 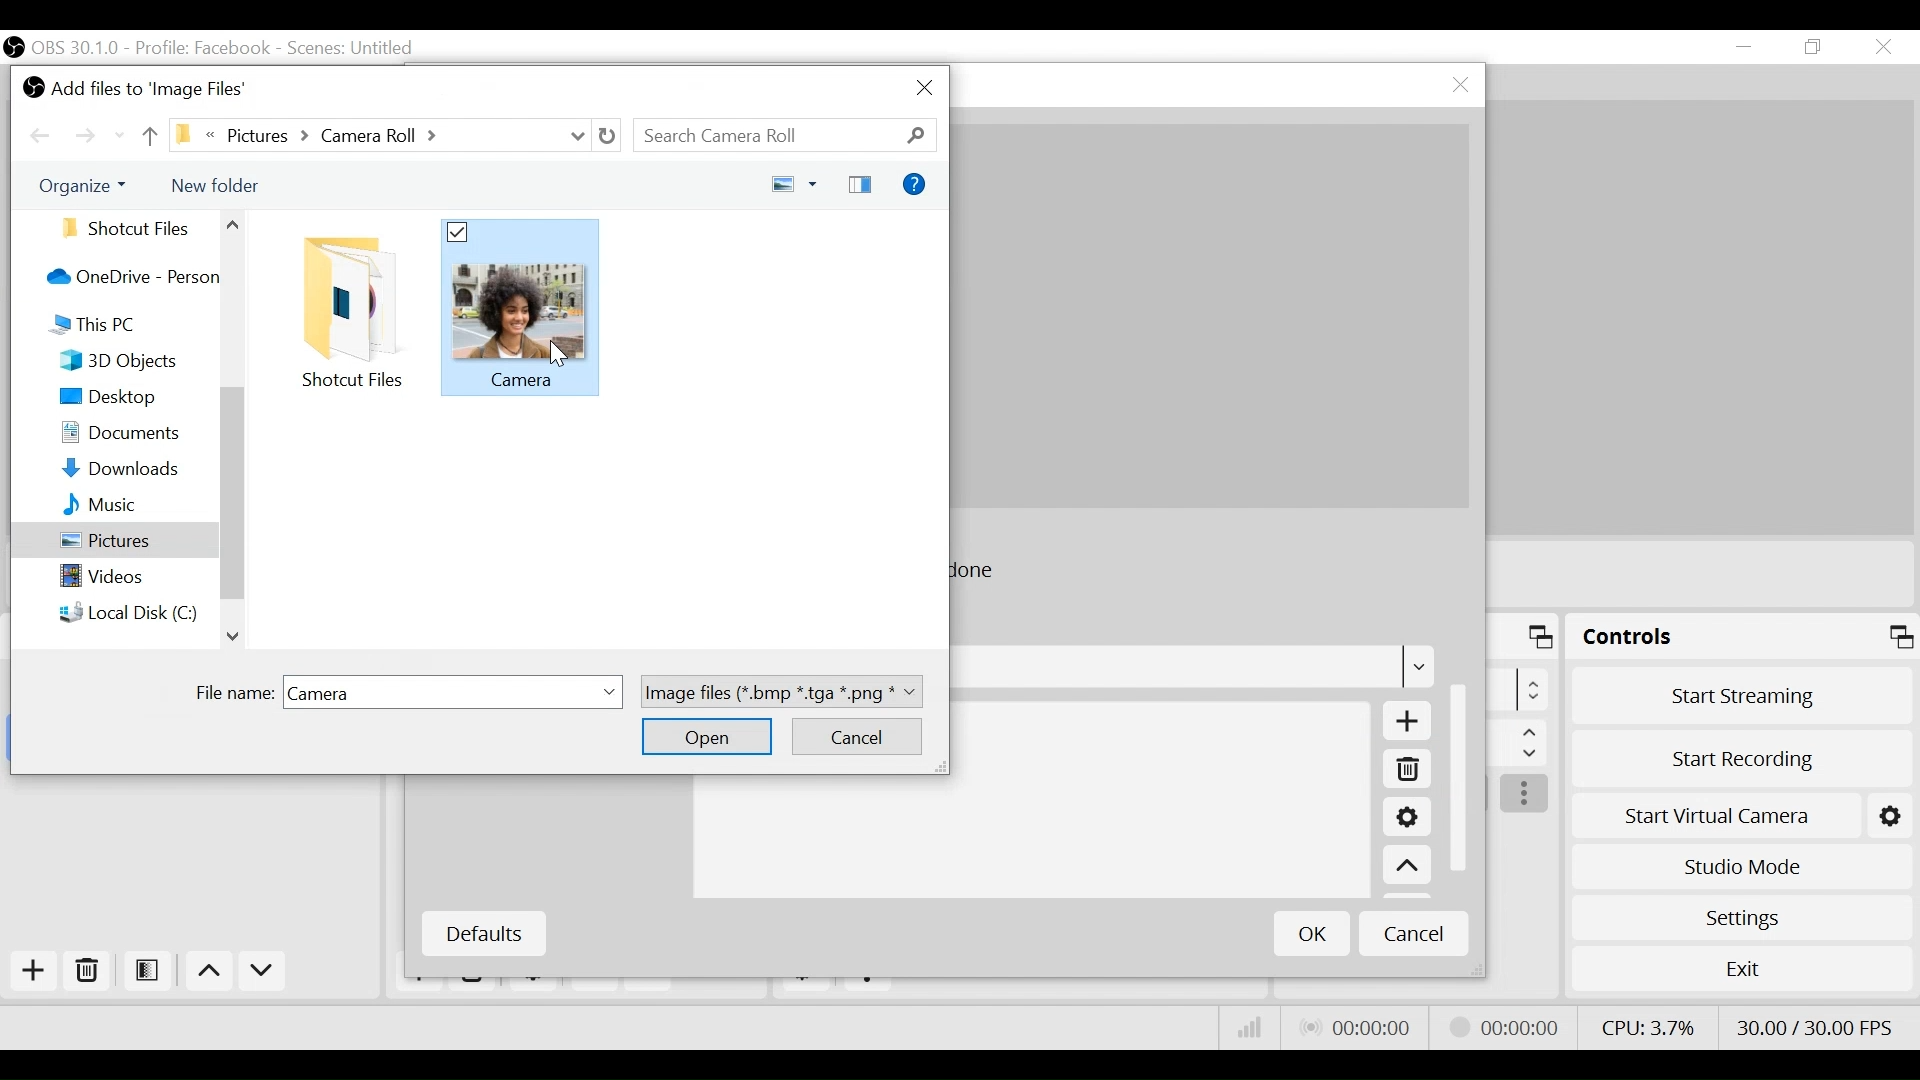 I want to click on Start Streaming, so click(x=1743, y=695).